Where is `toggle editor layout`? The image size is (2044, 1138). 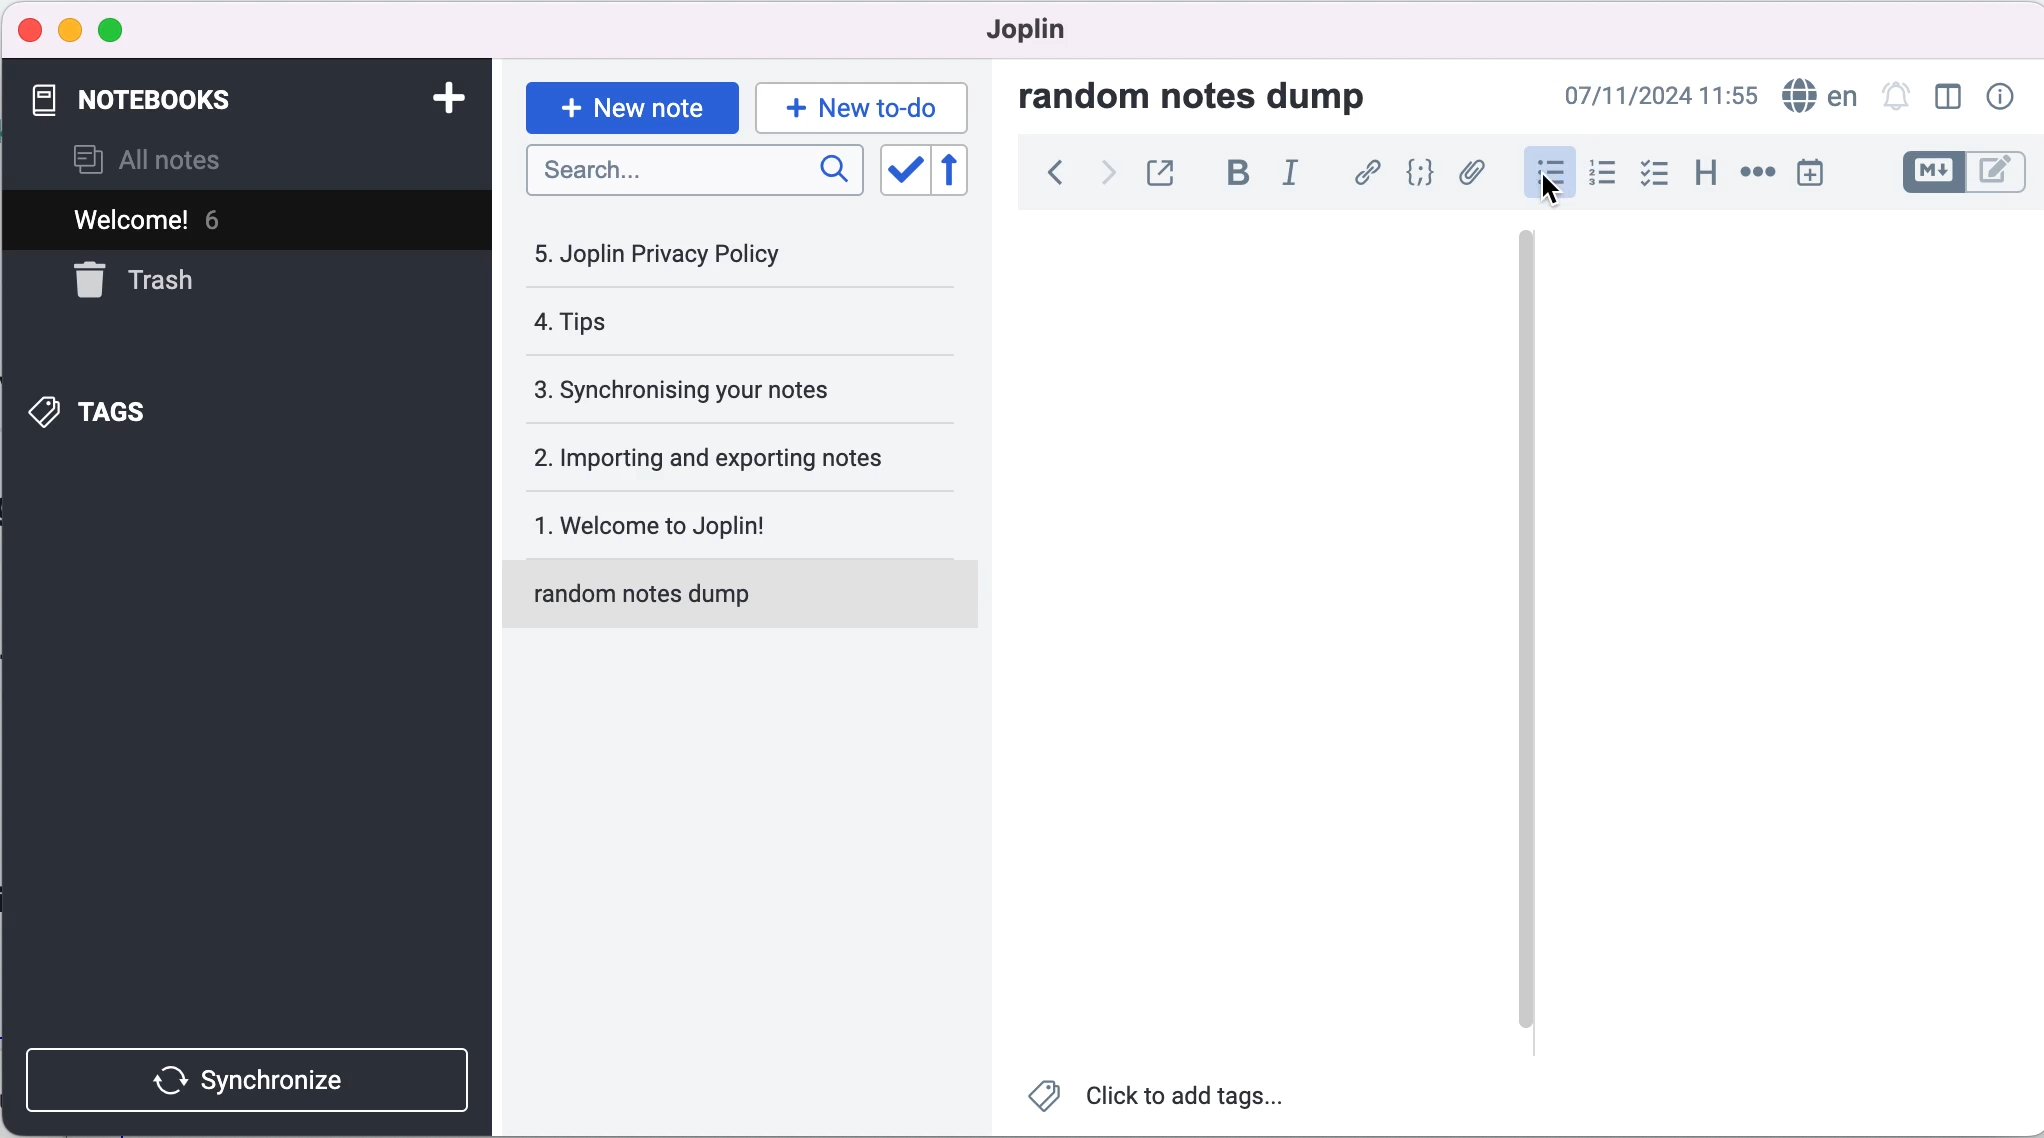
toggle editor layout is located at coordinates (1948, 98).